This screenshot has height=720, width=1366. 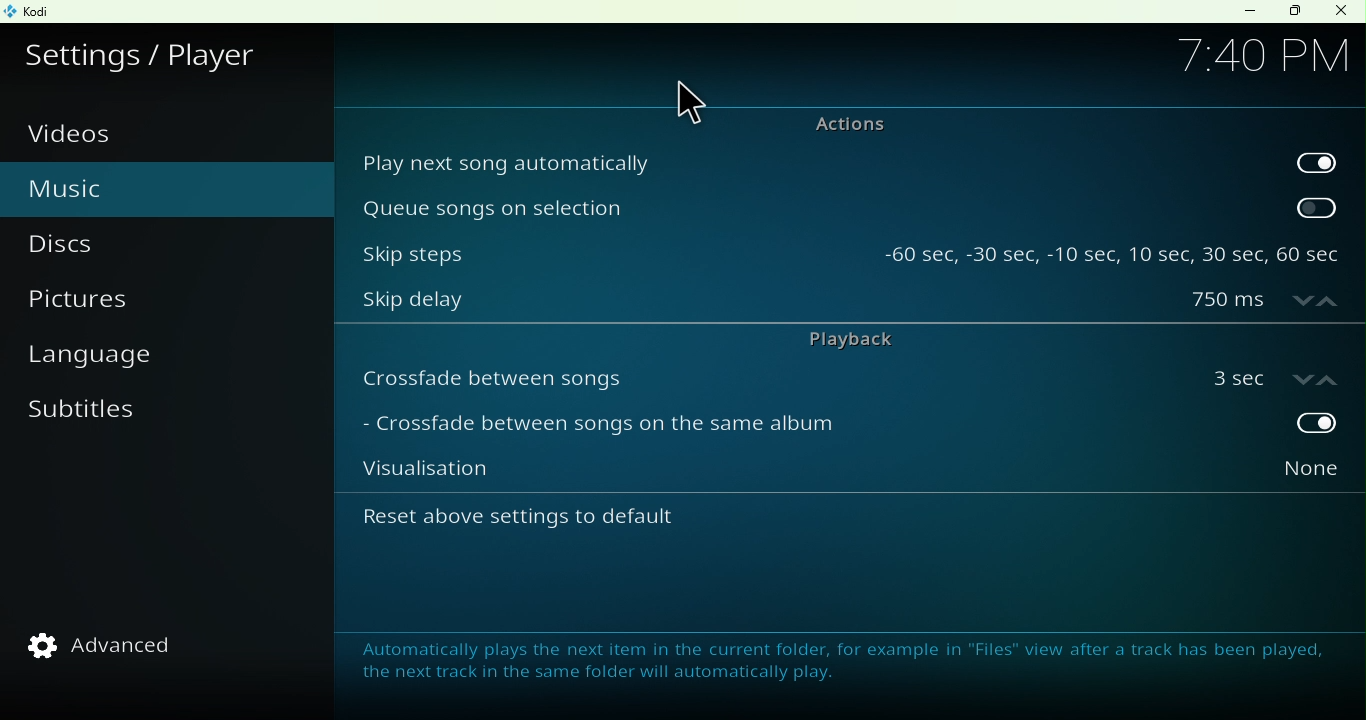 What do you see at coordinates (114, 645) in the screenshot?
I see `Advanced` at bounding box center [114, 645].